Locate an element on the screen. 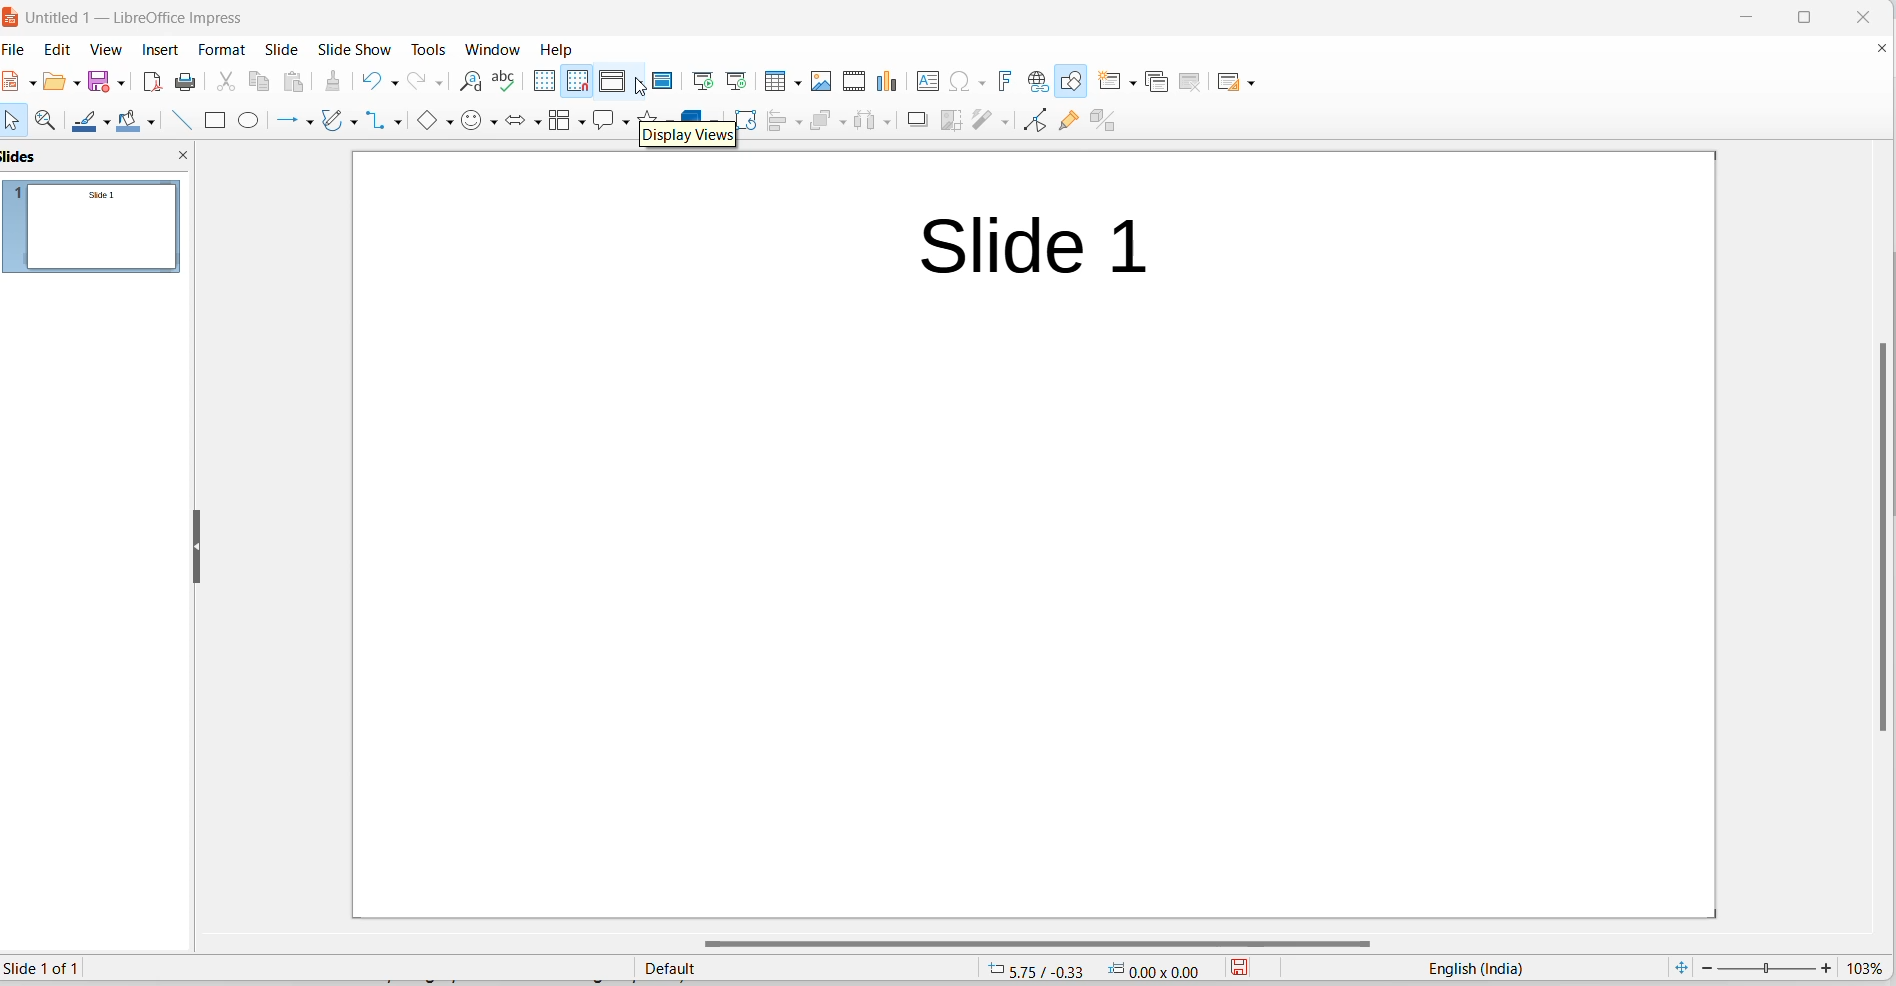 The height and width of the screenshot is (986, 1896). resize is located at coordinates (197, 544).